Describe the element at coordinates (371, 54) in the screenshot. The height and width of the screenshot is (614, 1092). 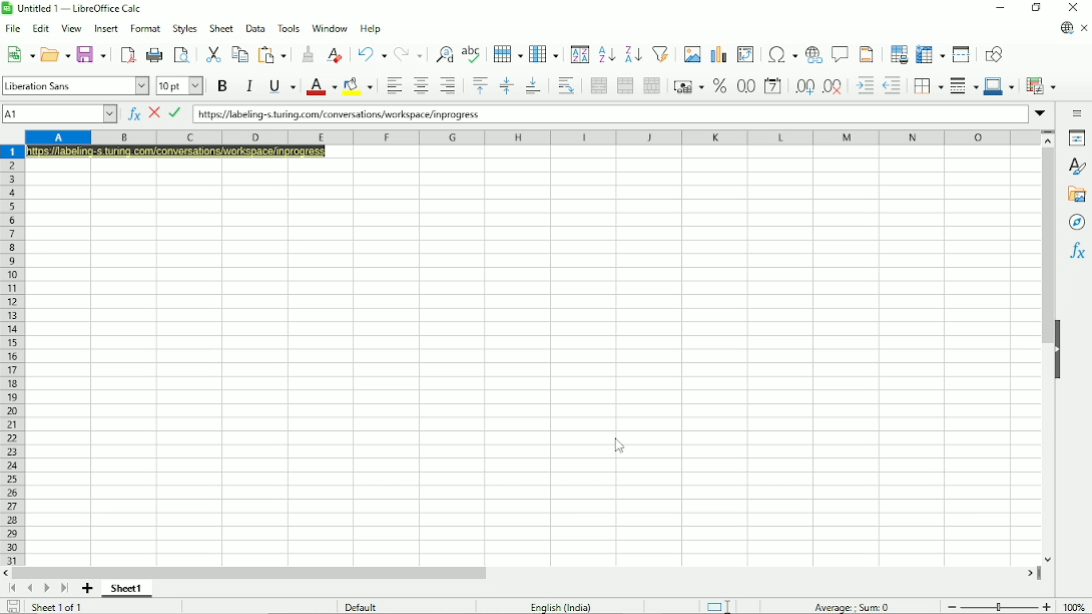
I see `Undo` at that location.